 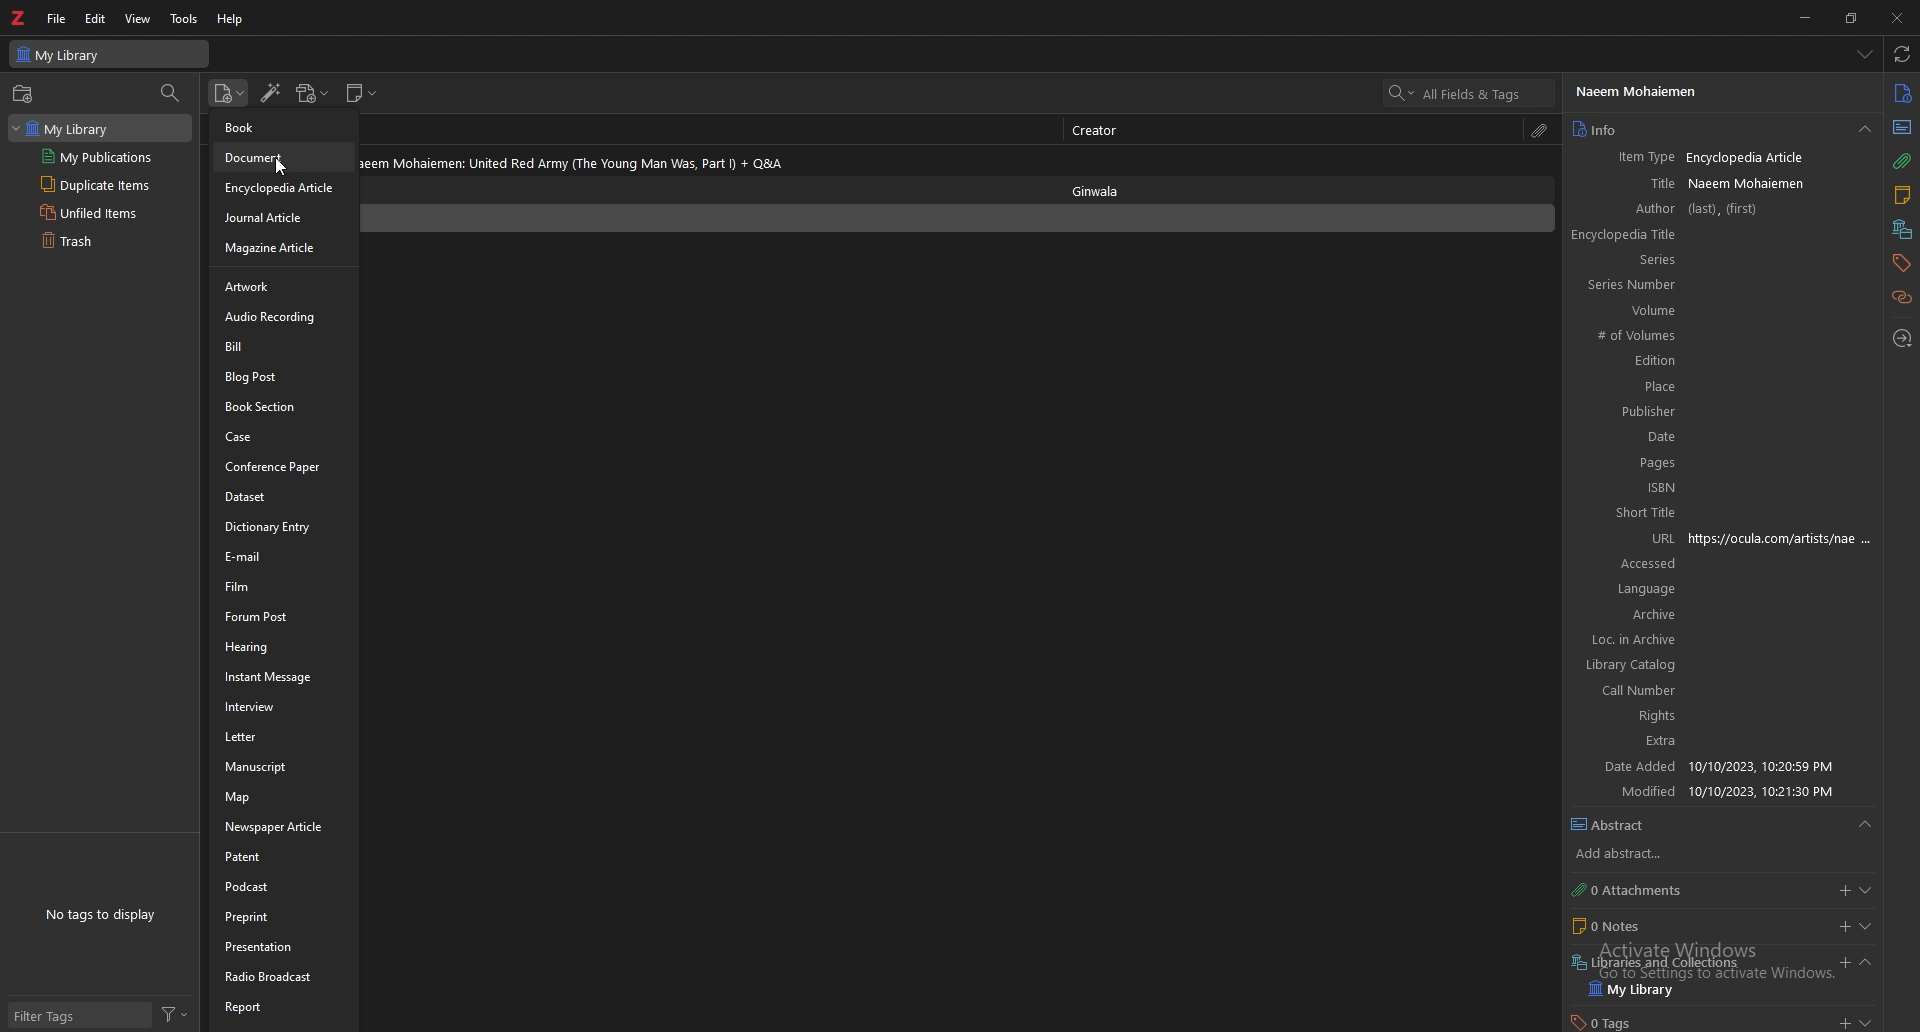 I want to click on add attachment, so click(x=313, y=93).